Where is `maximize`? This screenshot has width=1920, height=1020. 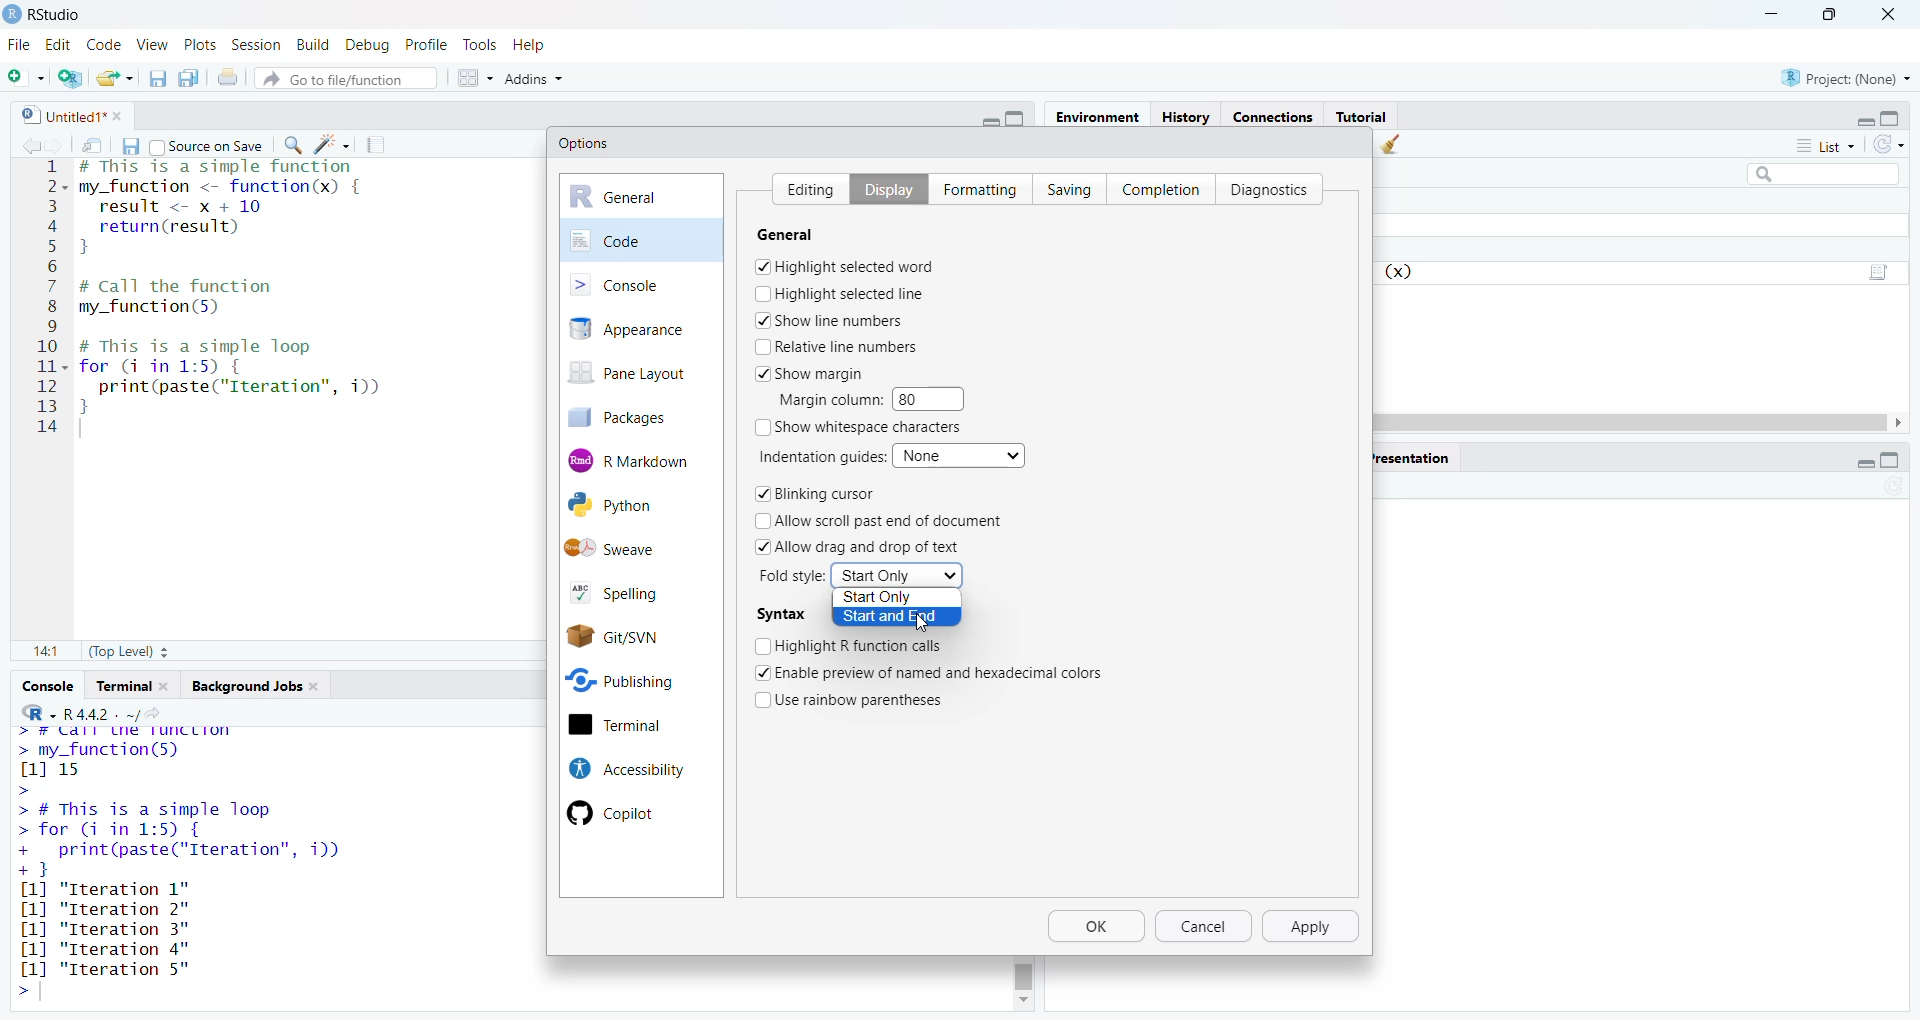
maximize is located at coordinates (1022, 118).